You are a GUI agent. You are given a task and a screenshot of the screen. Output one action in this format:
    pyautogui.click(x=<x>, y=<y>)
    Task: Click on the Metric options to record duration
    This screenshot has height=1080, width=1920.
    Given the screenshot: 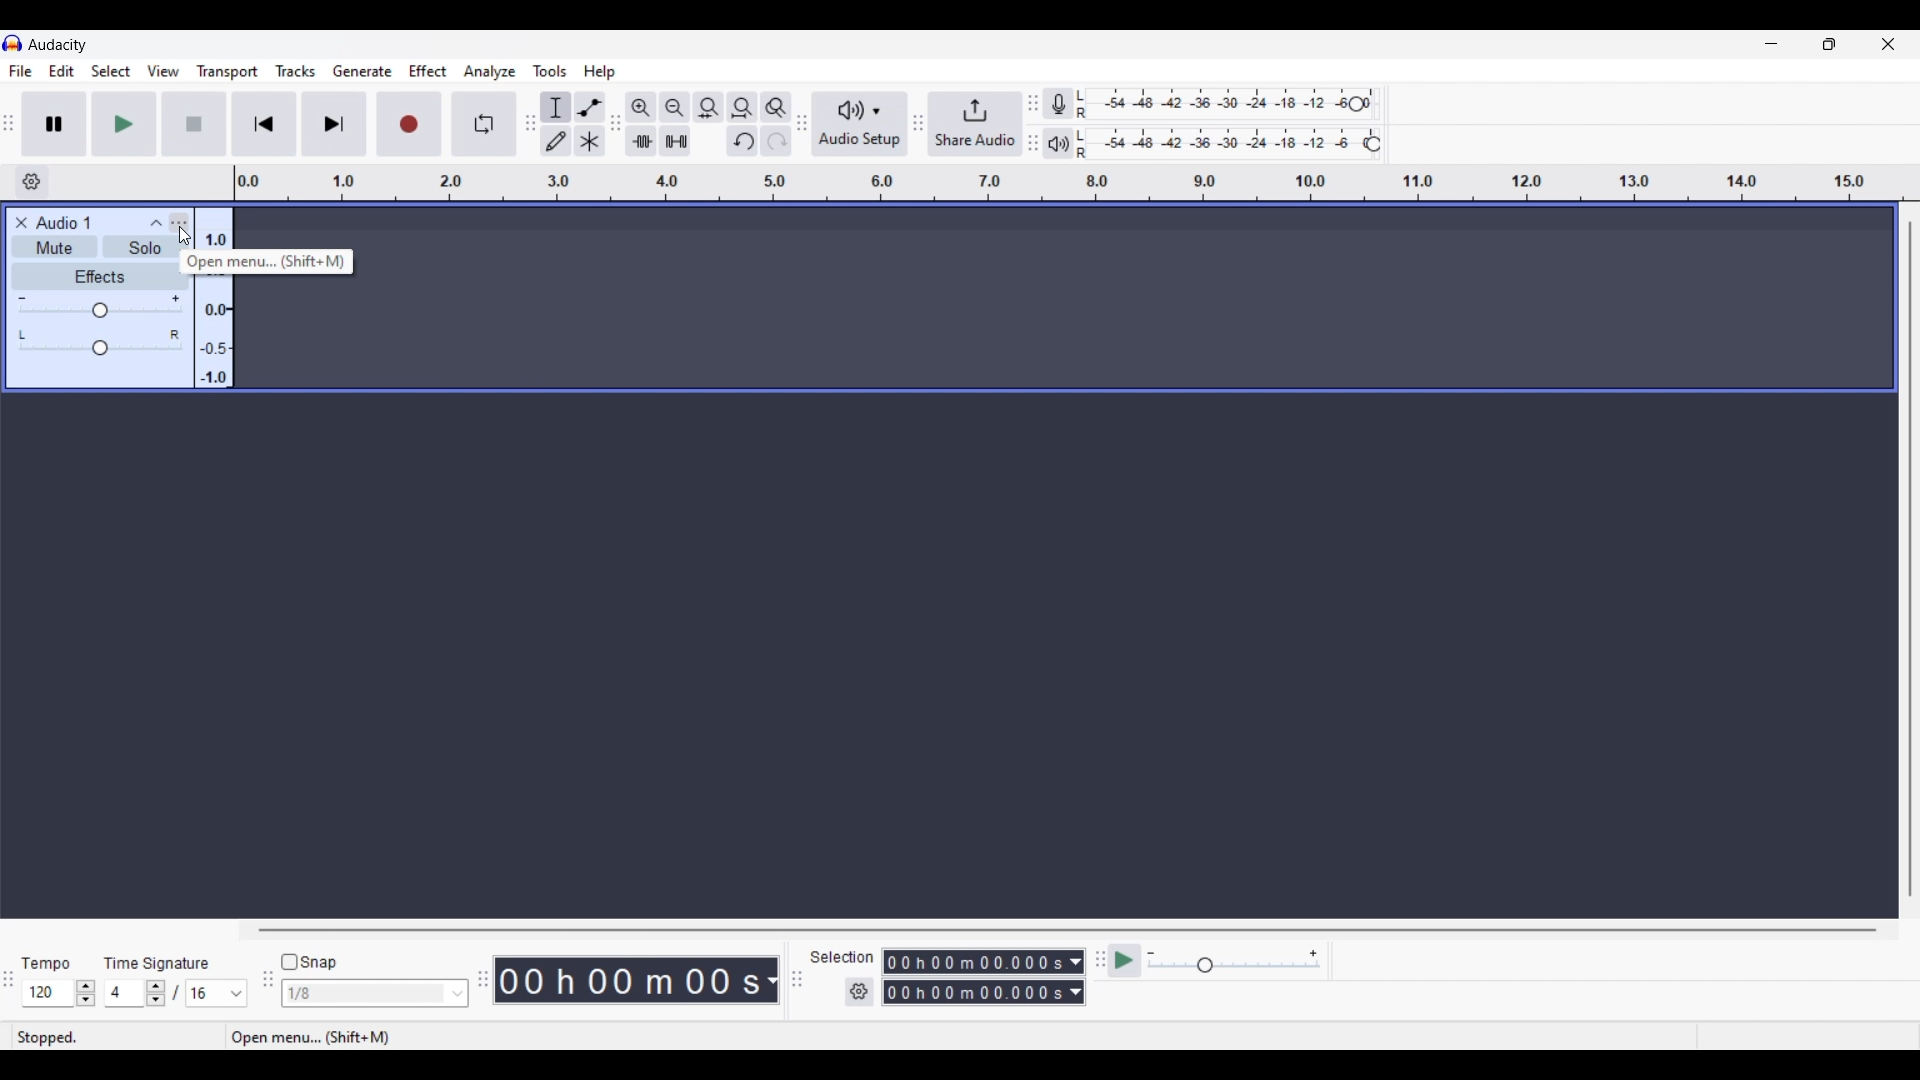 What is the action you would take?
    pyautogui.click(x=1074, y=978)
    